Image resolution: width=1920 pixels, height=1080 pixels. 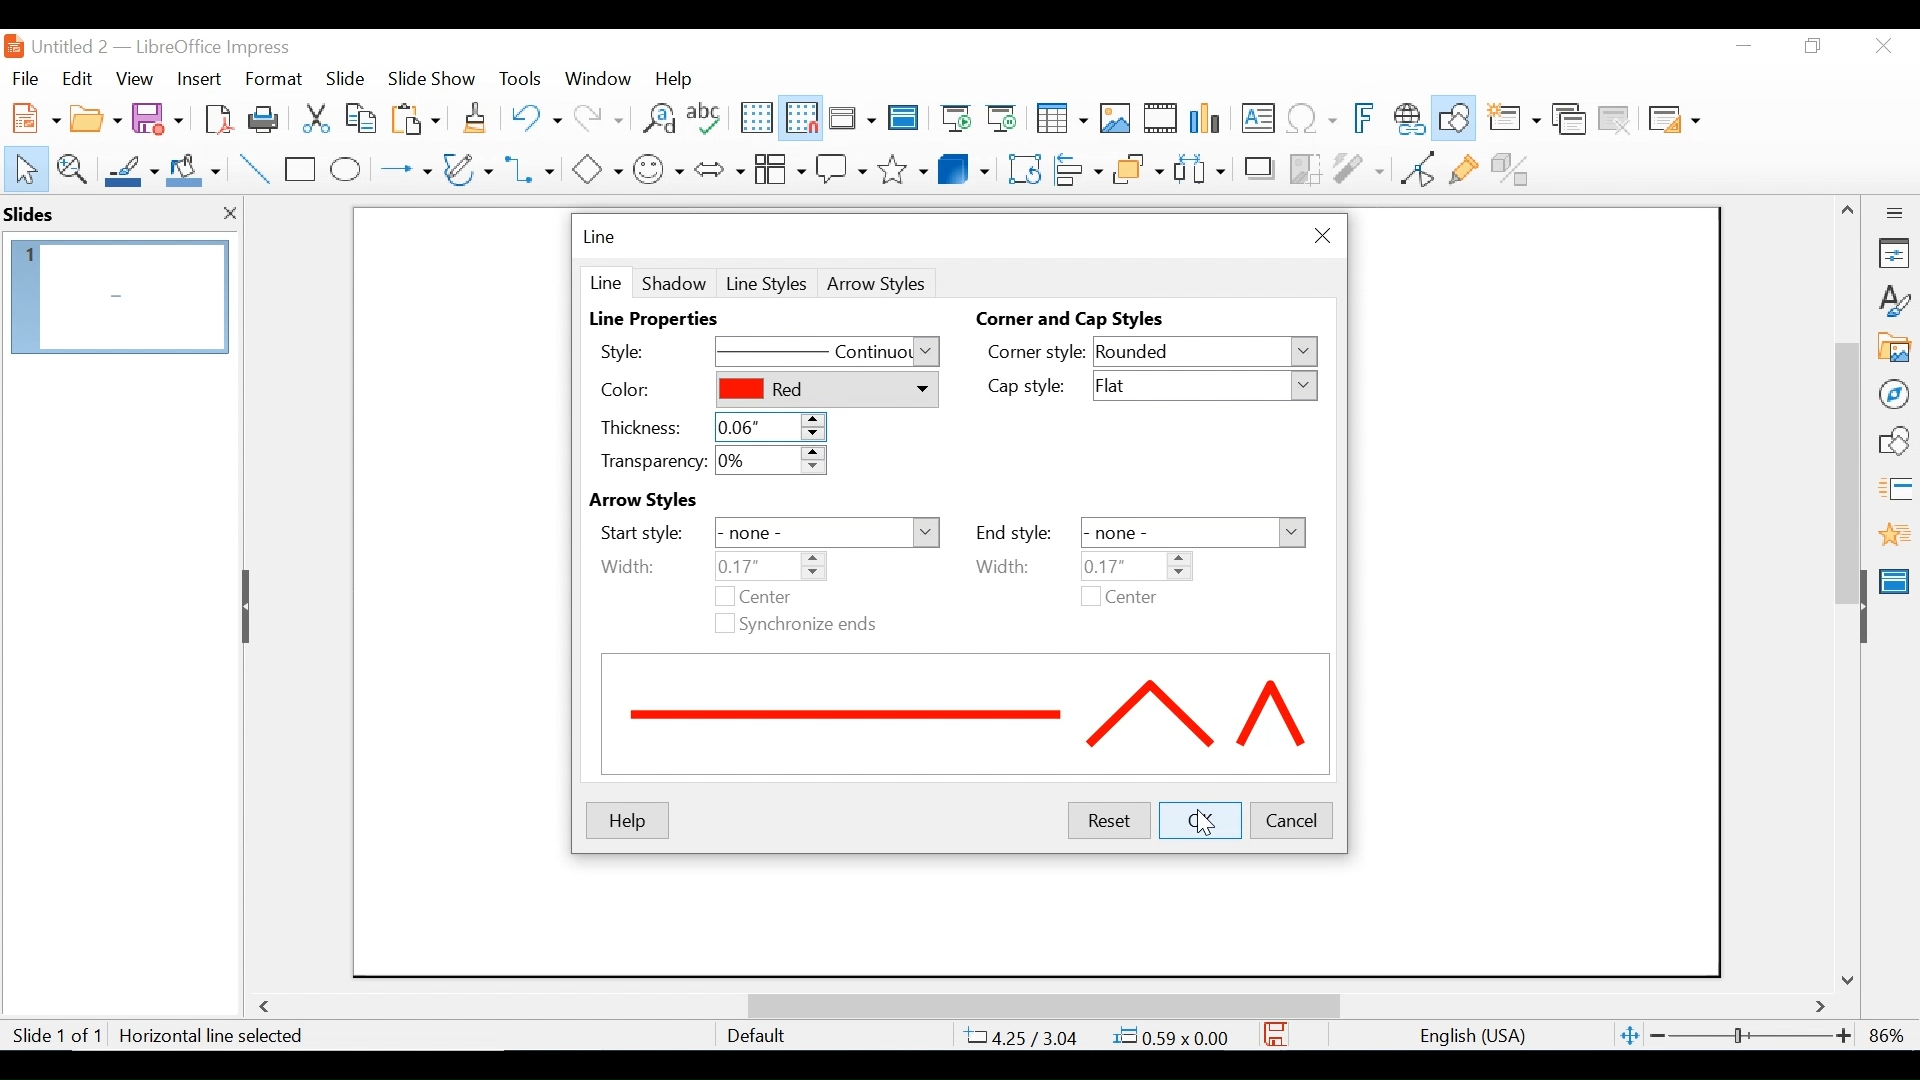 What do you see at coordinates (1131, 599) in the screenshot?
I see `Center` at bounding box center [1131, 599].